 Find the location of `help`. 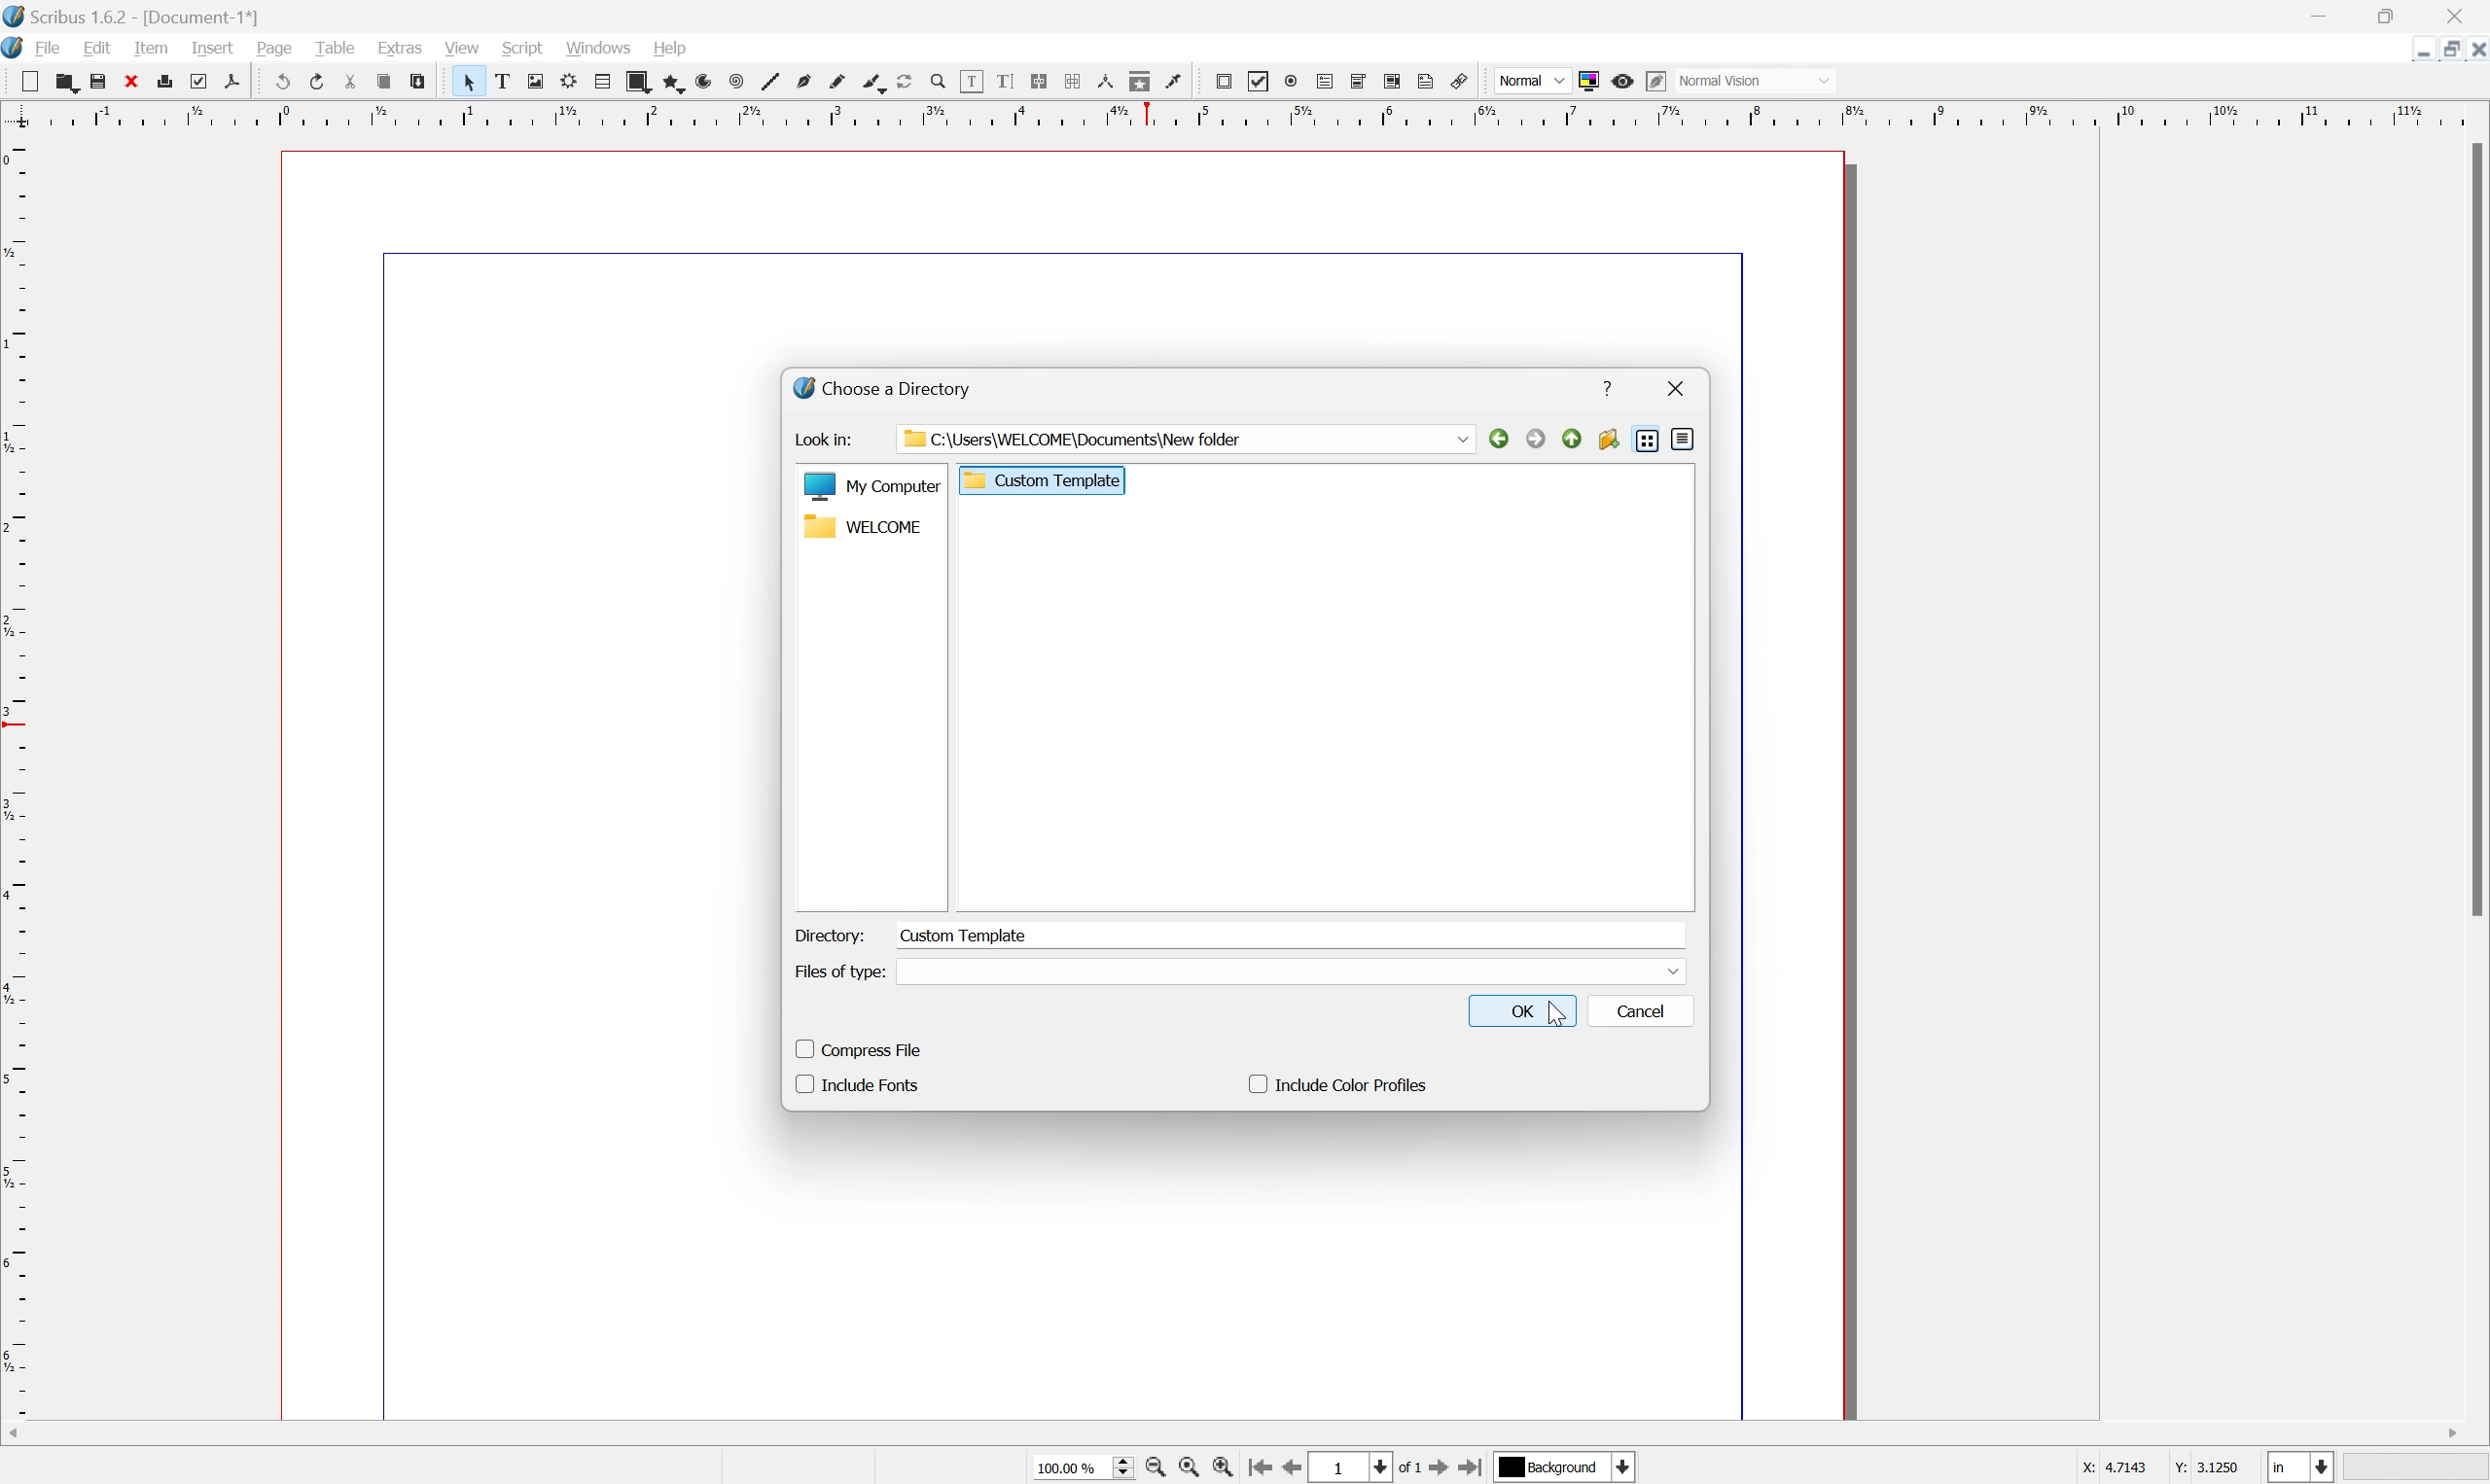

help is located at coordinates (677, 48).